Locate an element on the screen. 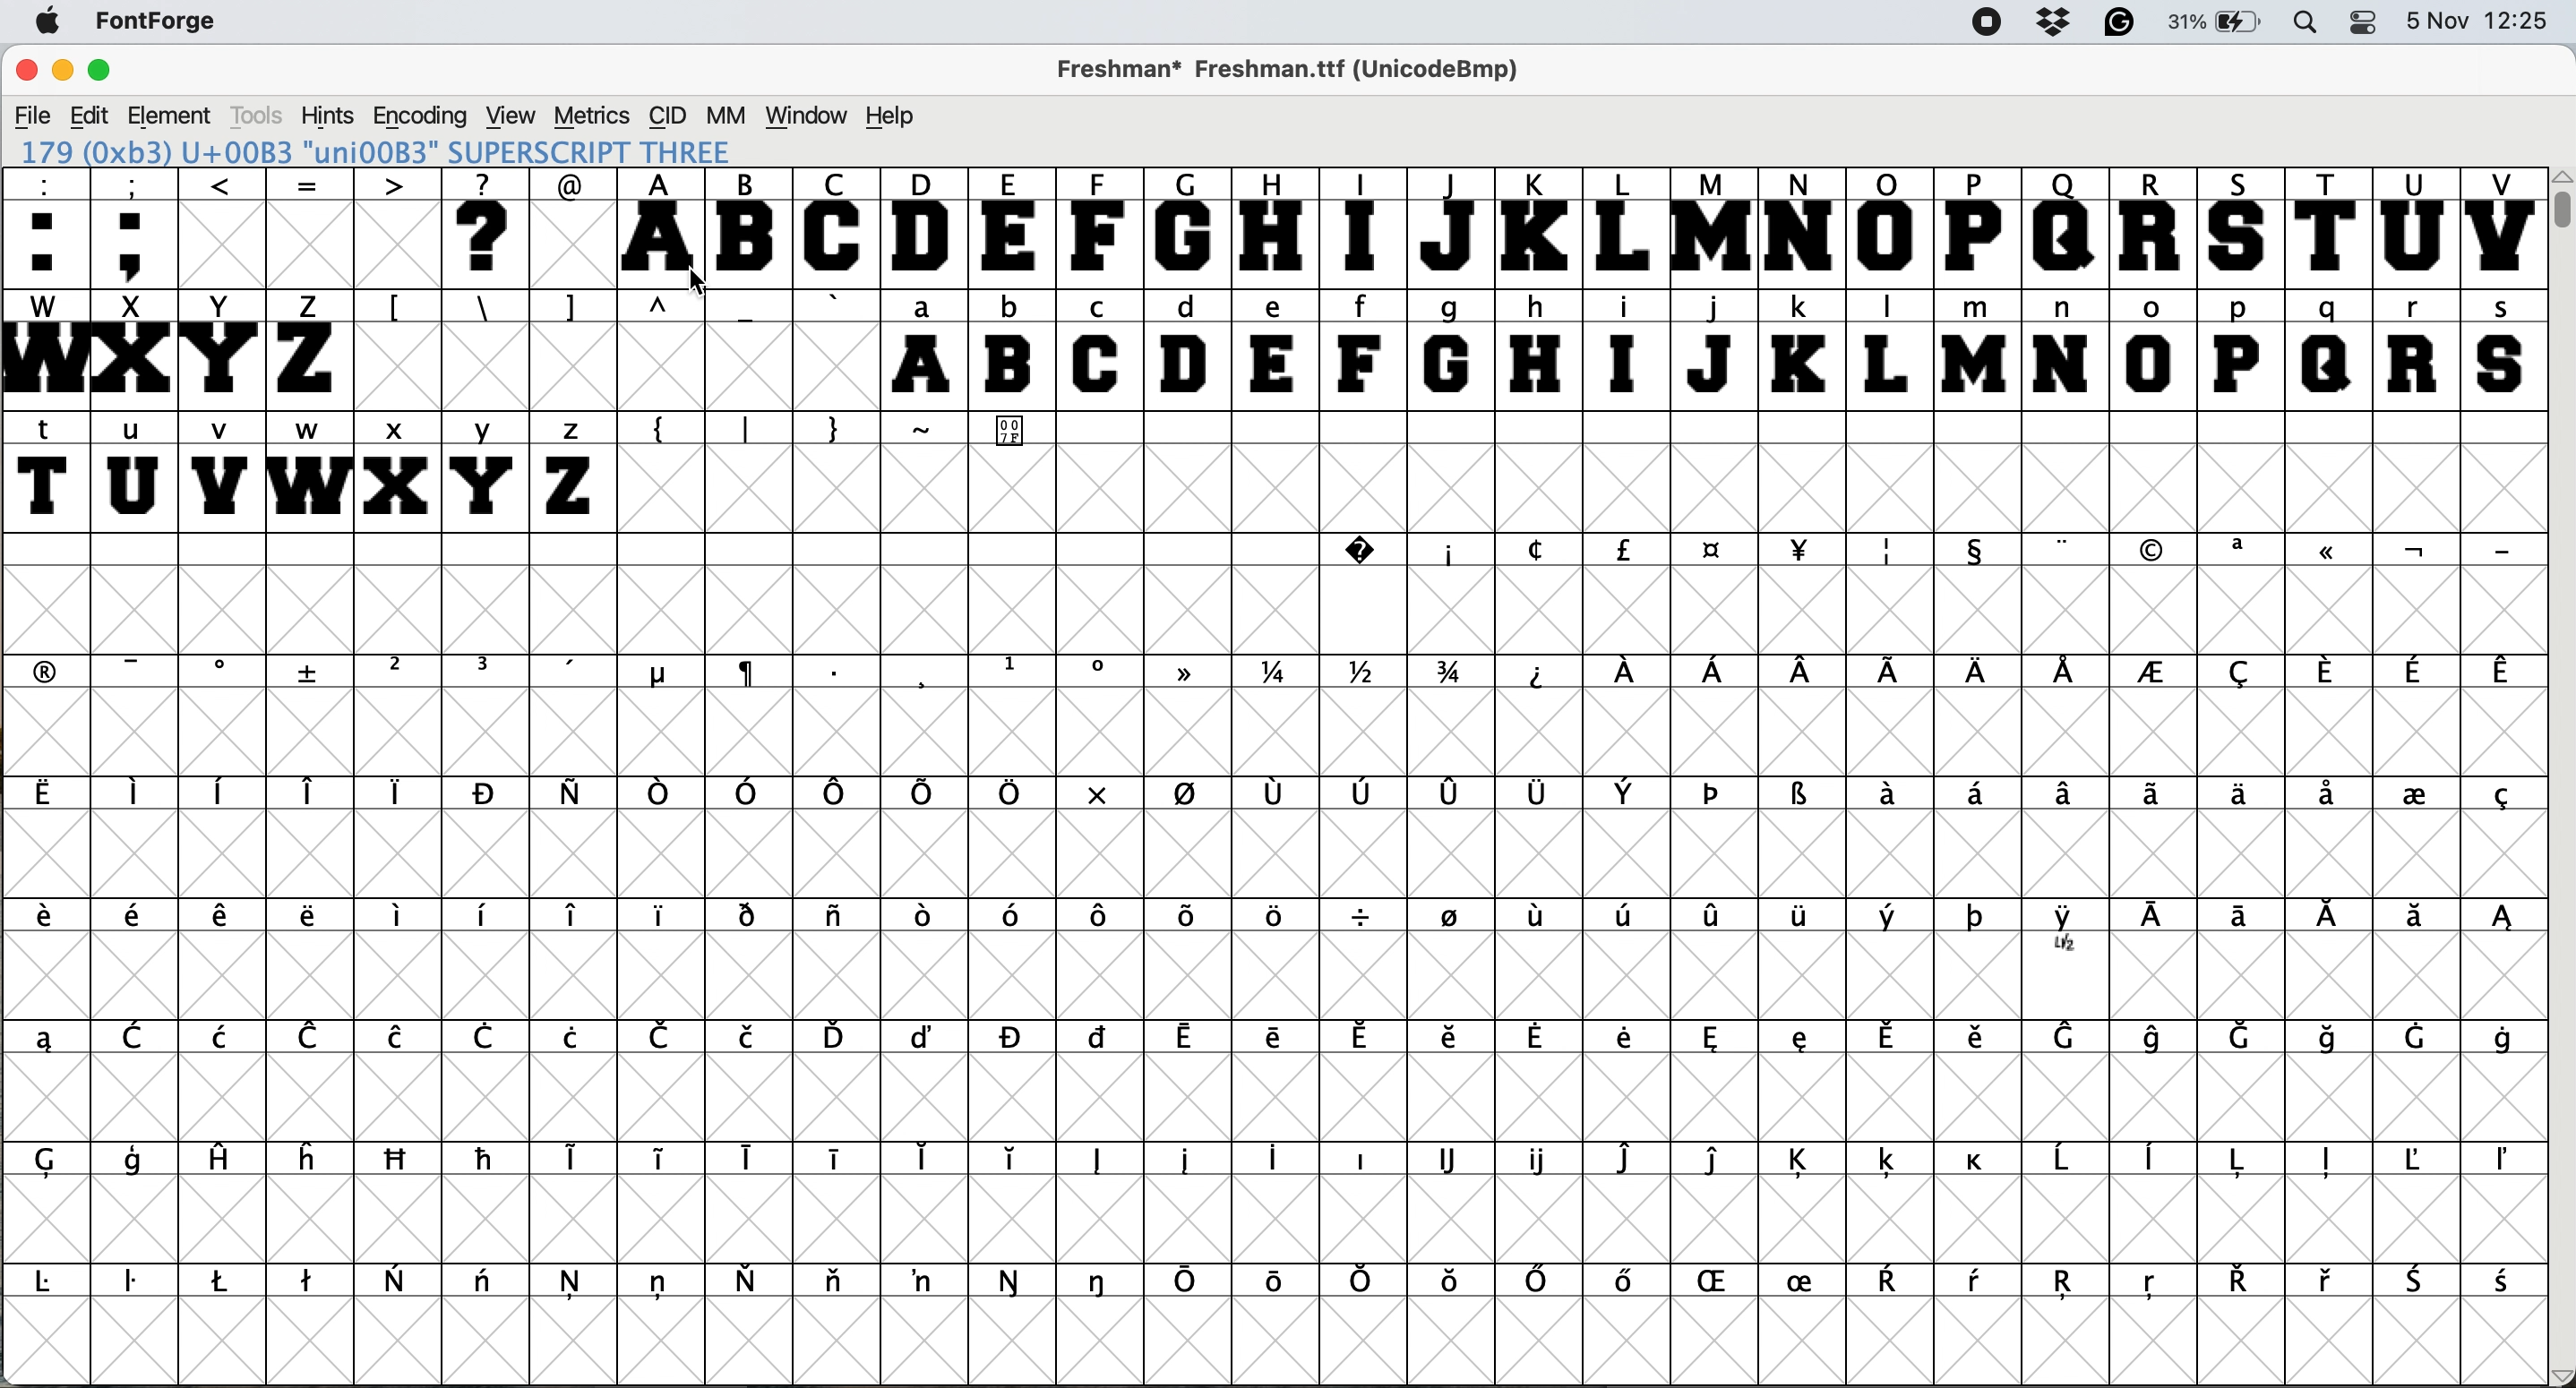 The width and height of the screenshot is (2576, 1388). symbol is located at coordinates (1894, 917).